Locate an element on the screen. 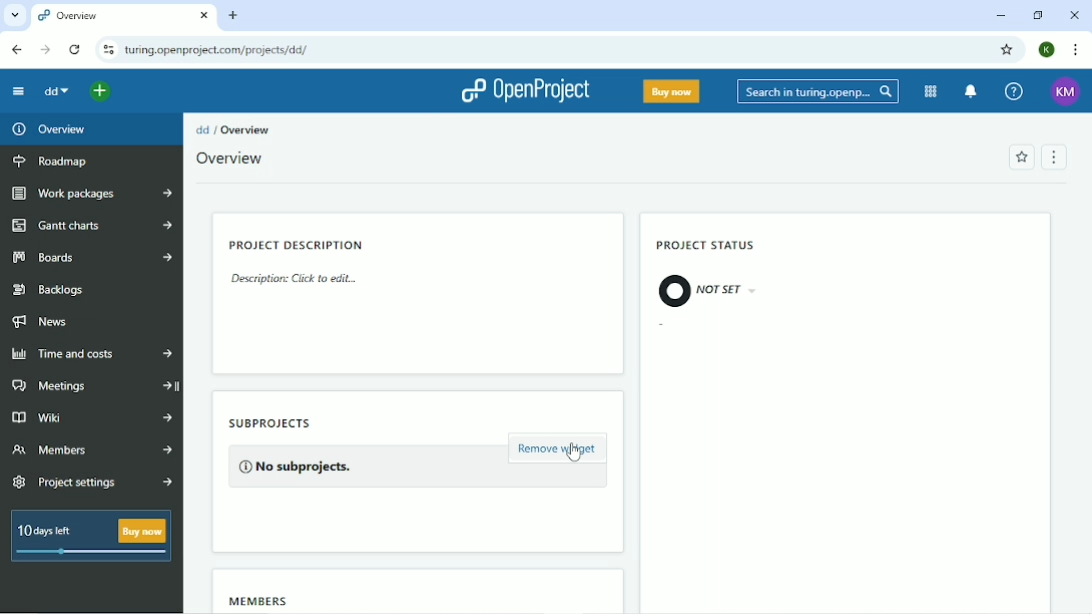  Minimize is located at coordinates (1000, 16).